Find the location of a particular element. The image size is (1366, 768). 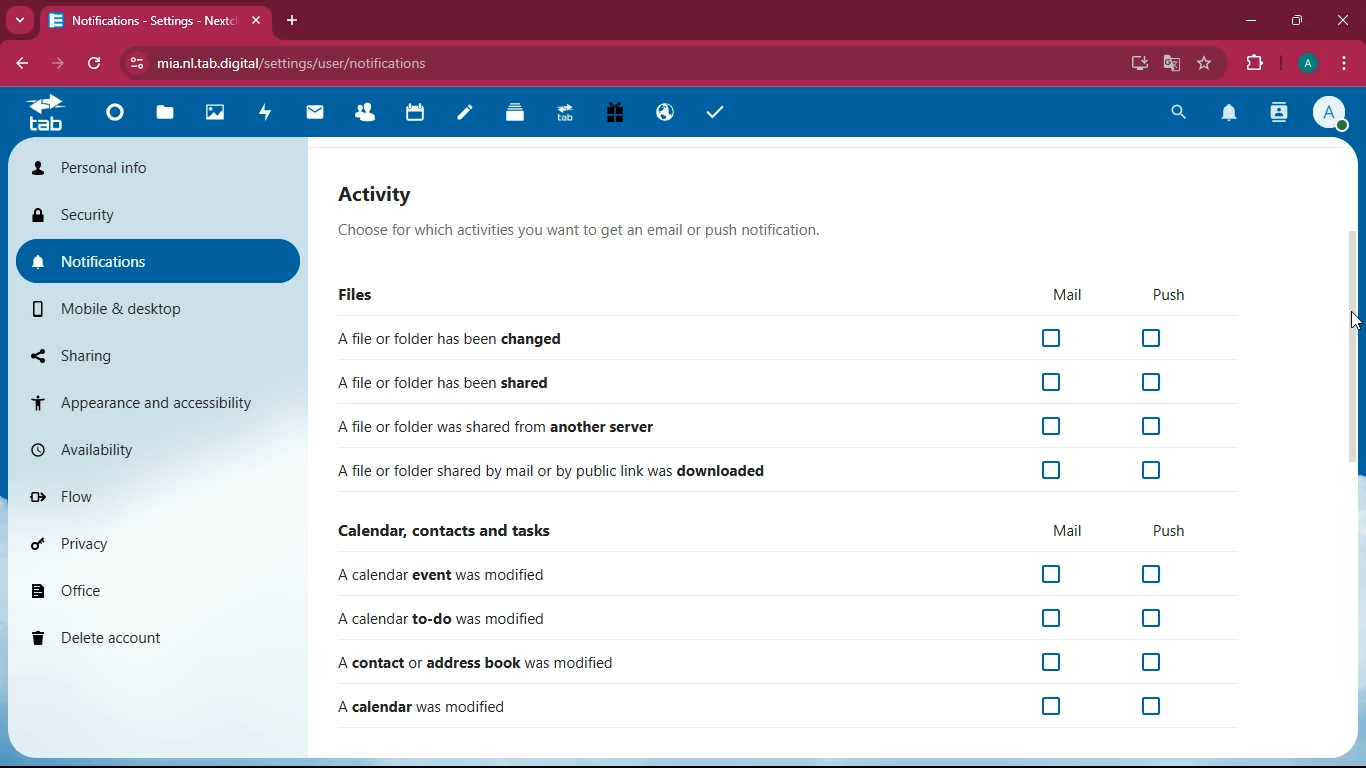

close is located at coordinates (1342, 22).